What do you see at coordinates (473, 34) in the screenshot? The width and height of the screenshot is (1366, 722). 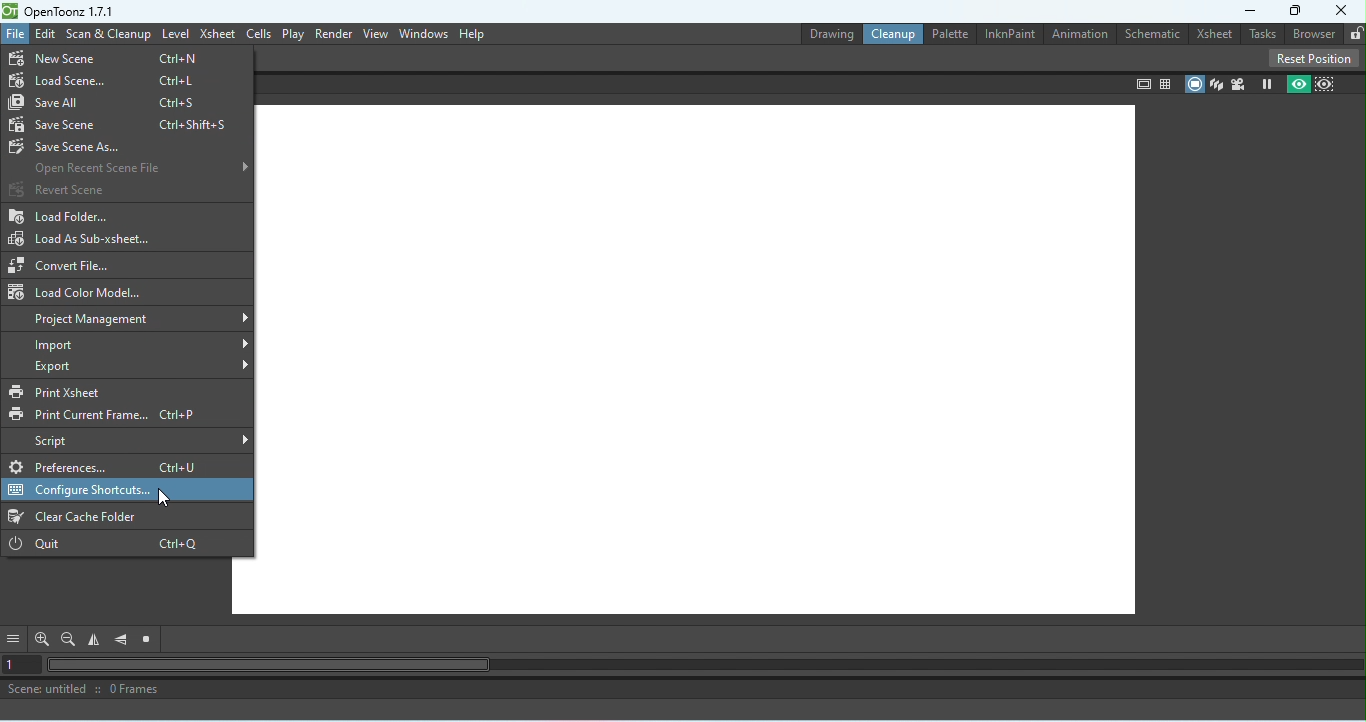 I see `Help` at bounding box center [473, 34].